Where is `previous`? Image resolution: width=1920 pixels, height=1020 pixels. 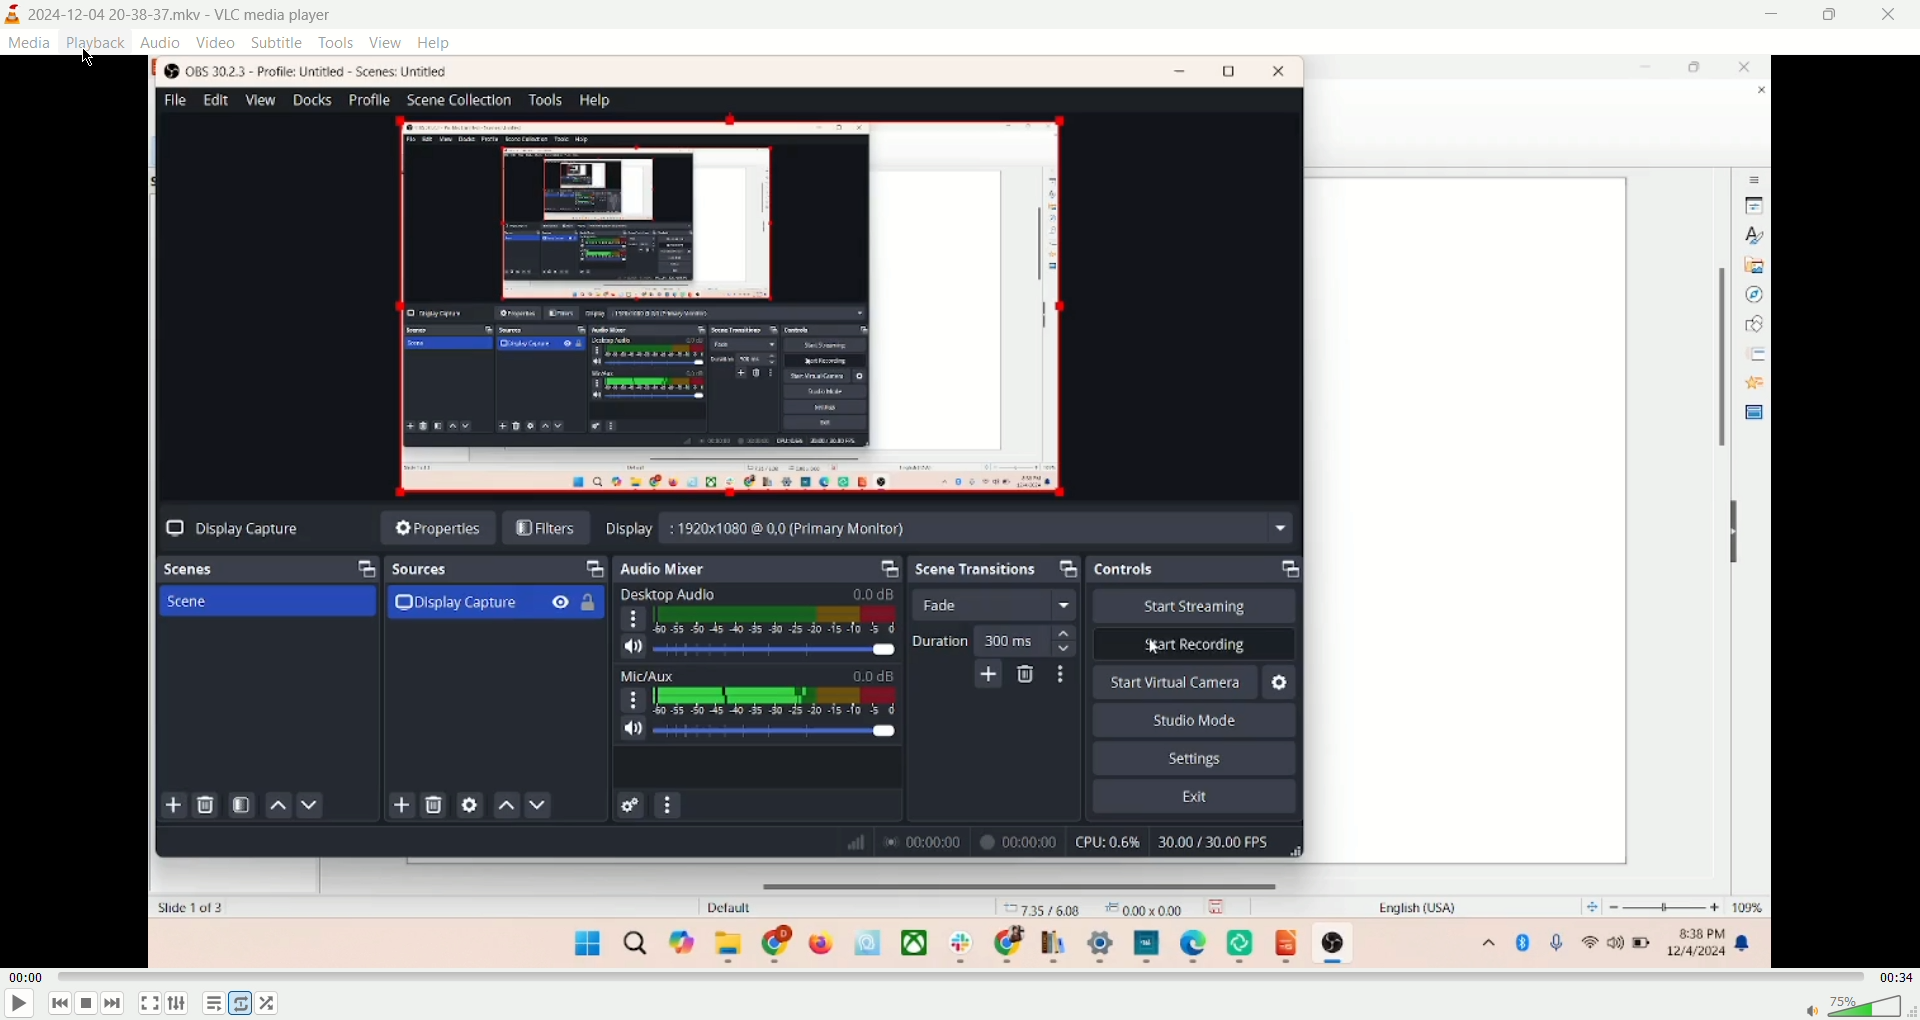
previous is located at coordinates (58, 1008).